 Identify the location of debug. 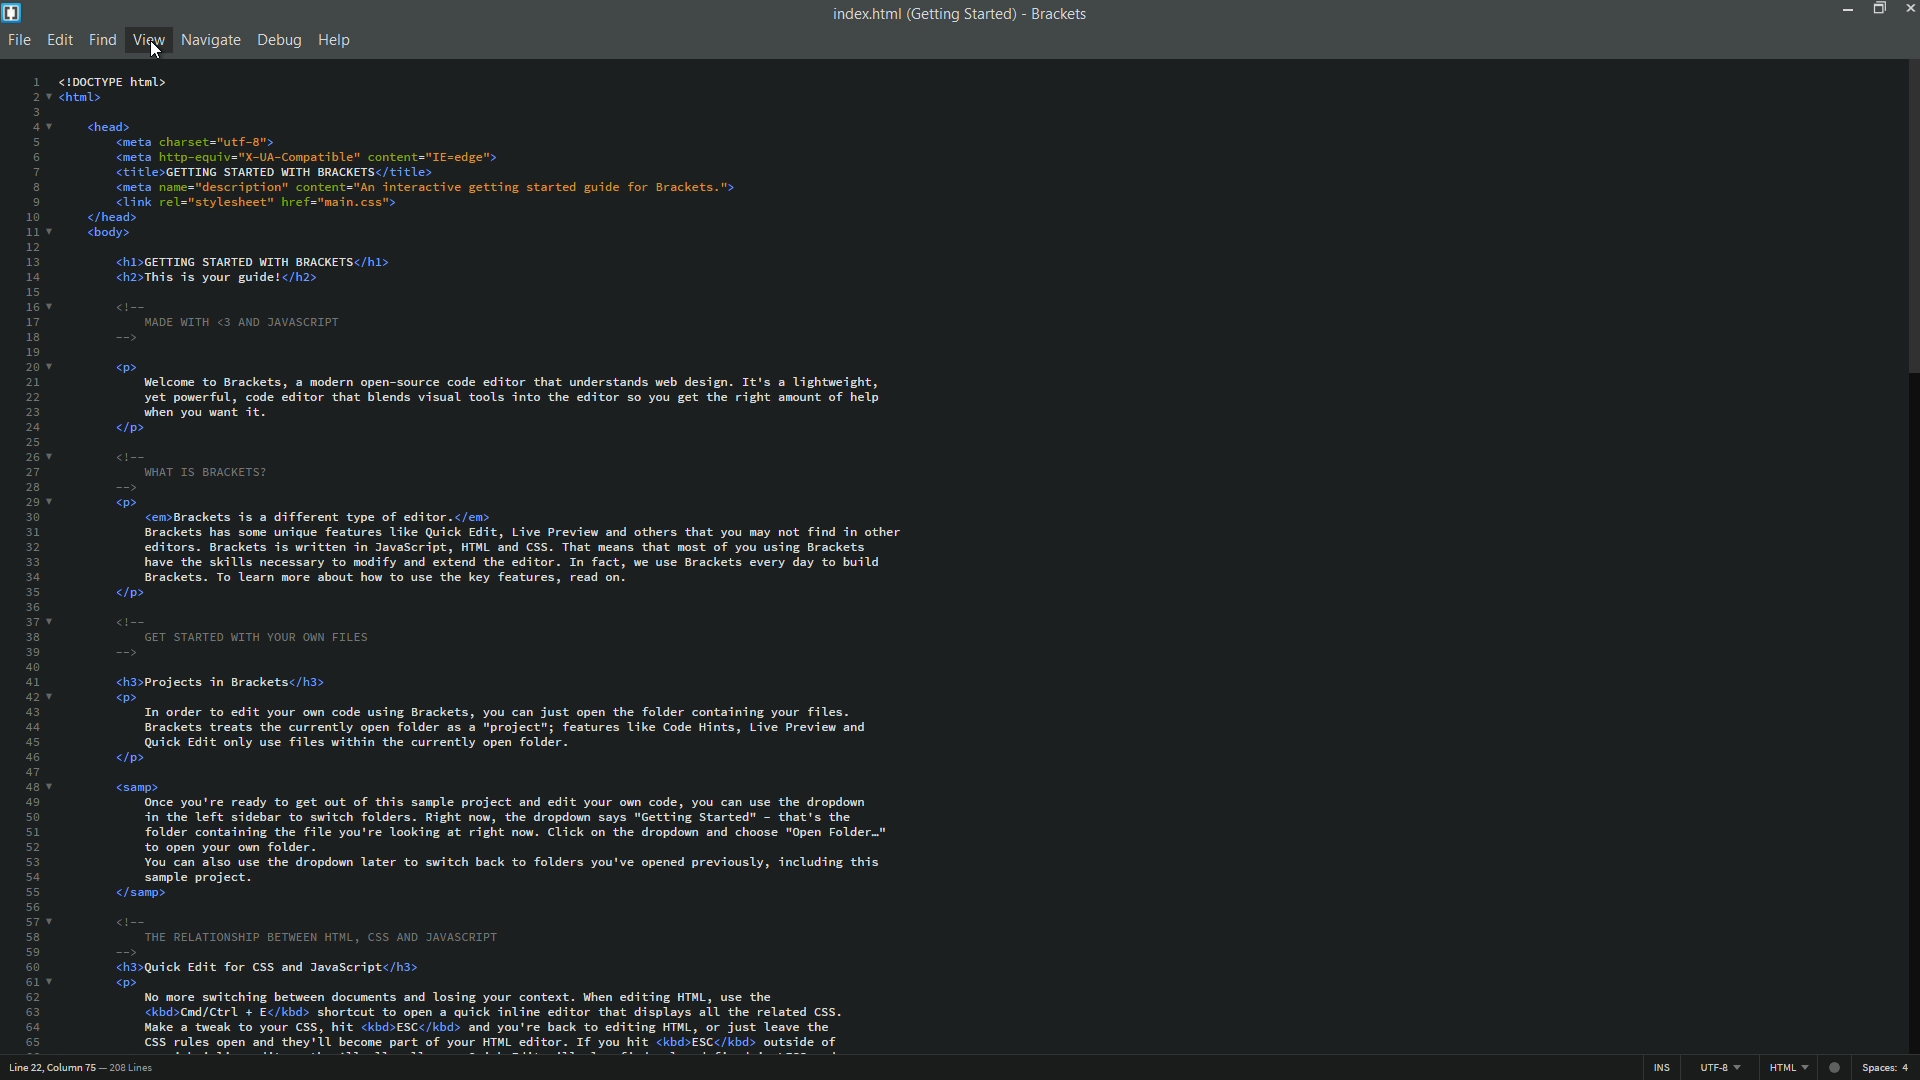
(278, 42).